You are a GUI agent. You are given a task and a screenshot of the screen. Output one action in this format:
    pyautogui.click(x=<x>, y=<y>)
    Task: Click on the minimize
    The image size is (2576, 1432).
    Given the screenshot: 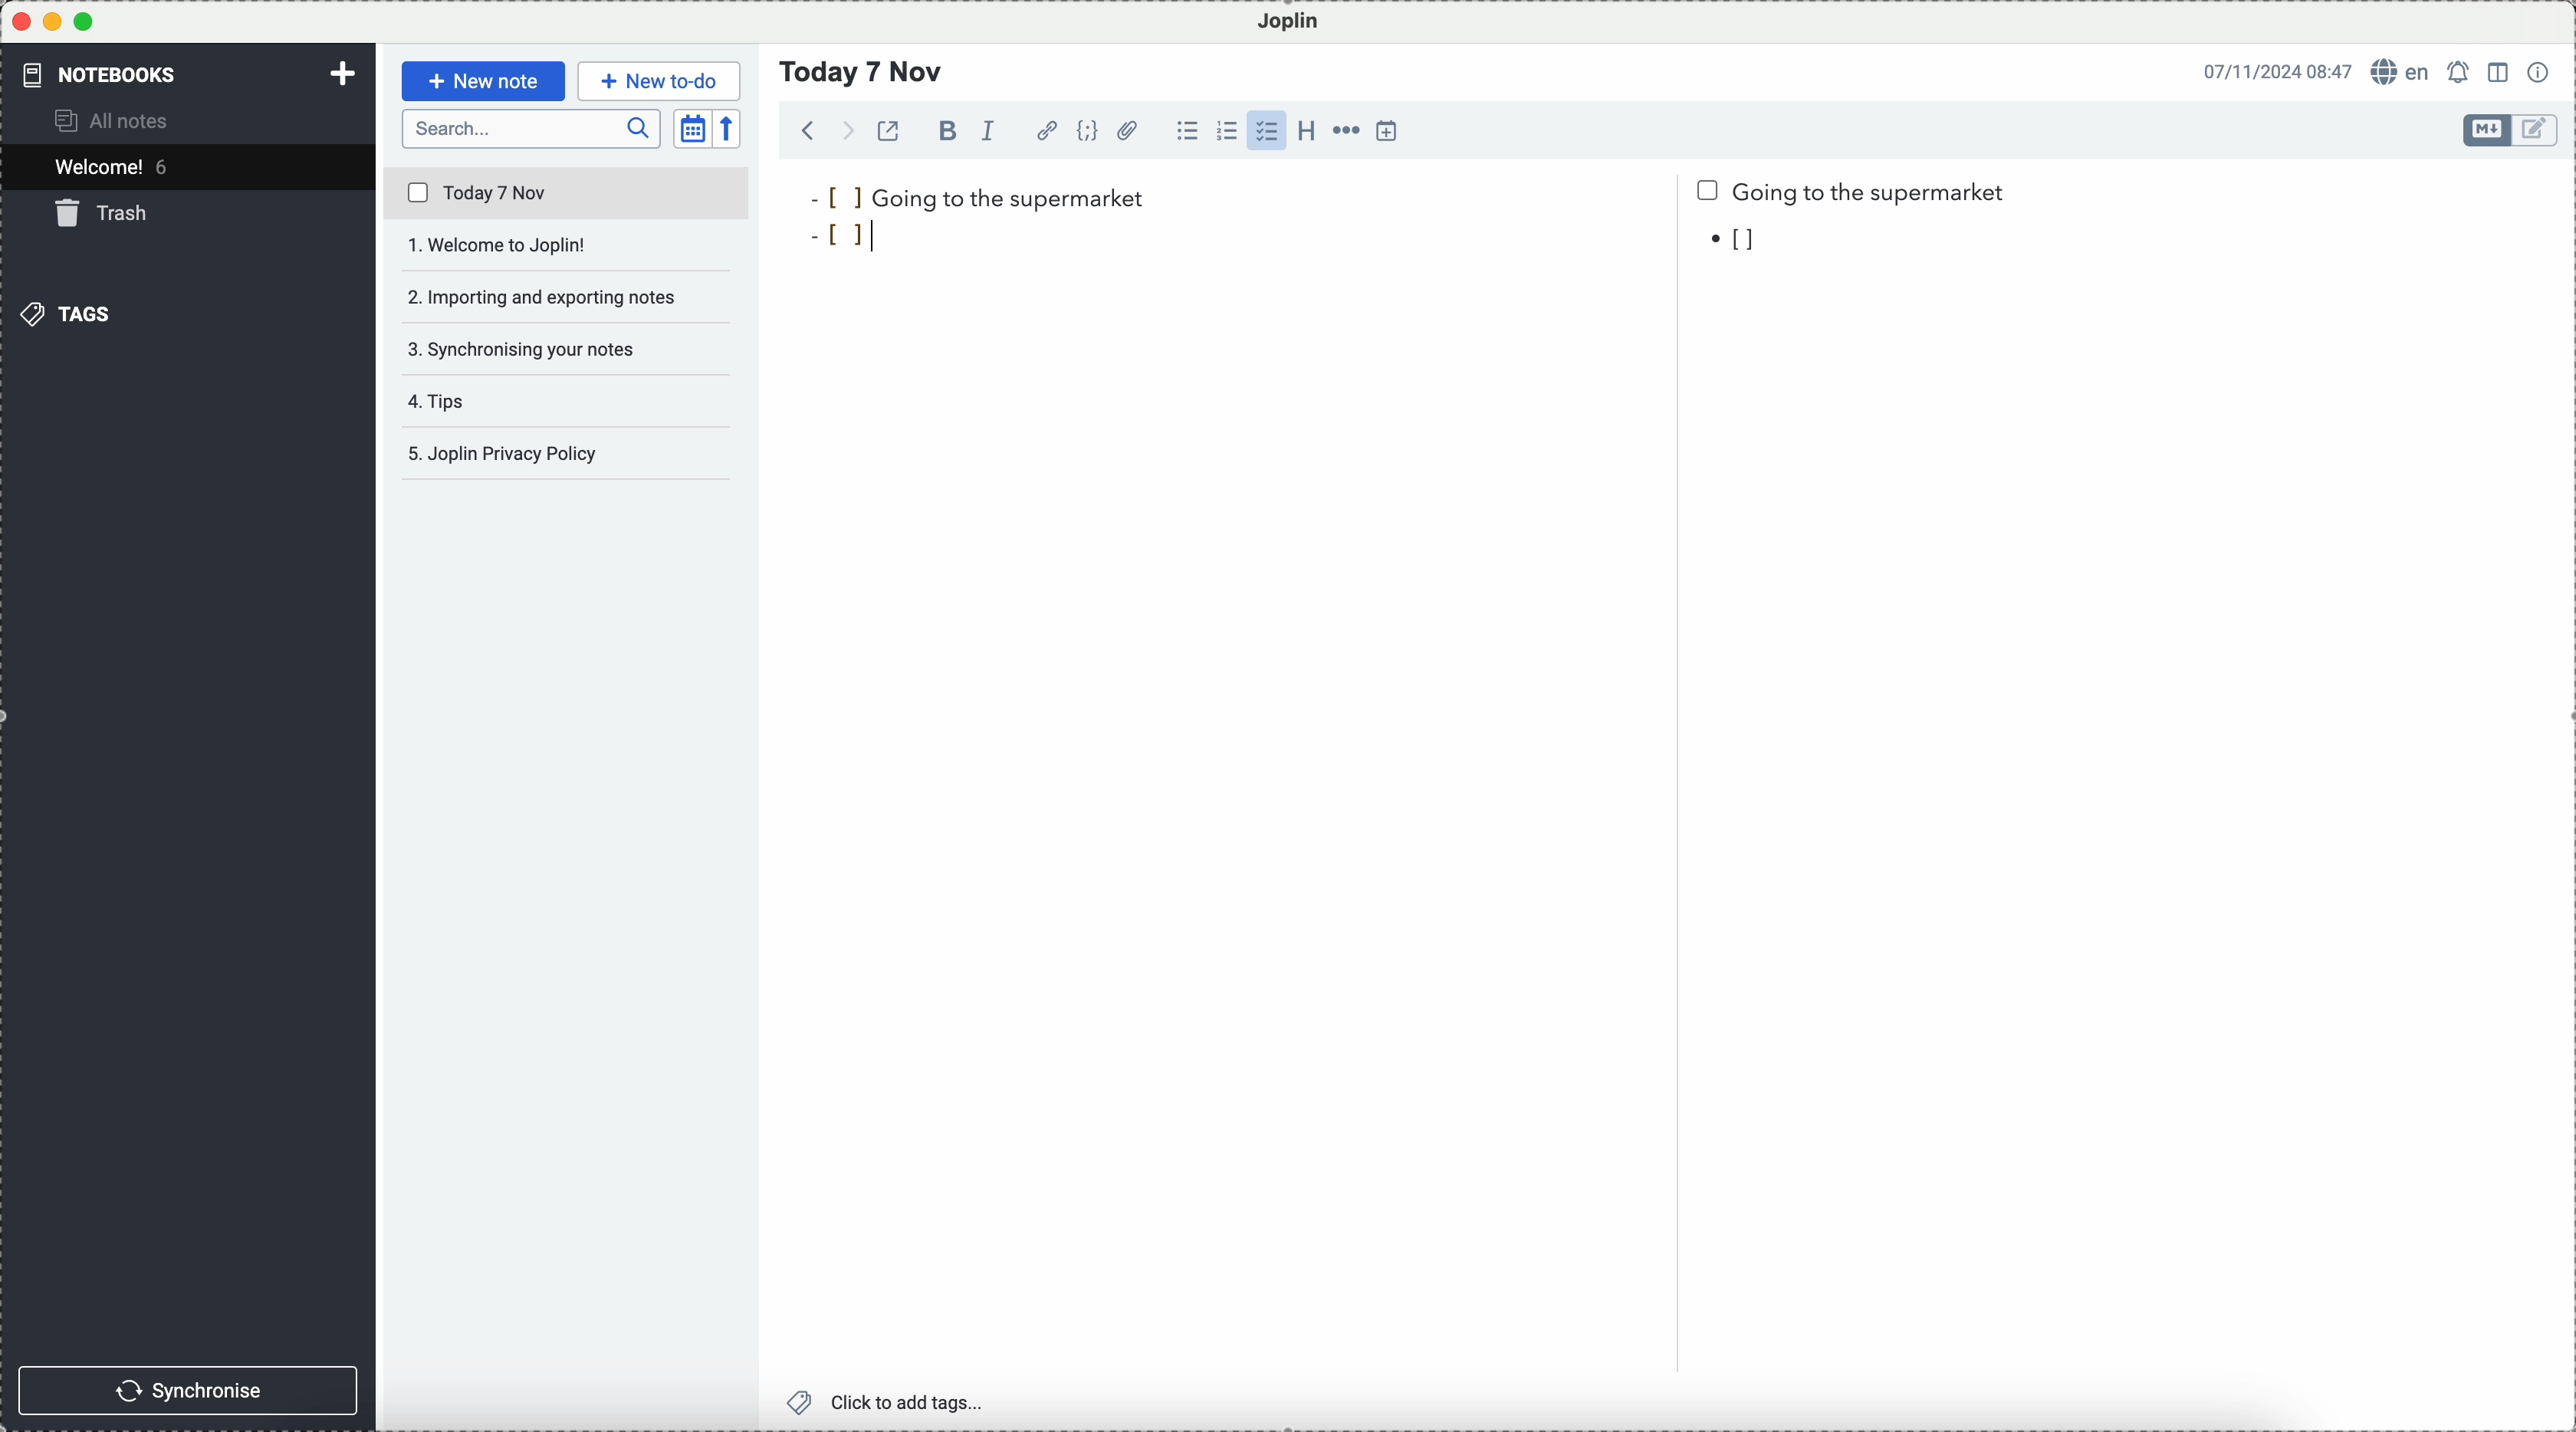 What is the action you would take?
    pyautogui.click(x=54, y=21)
    